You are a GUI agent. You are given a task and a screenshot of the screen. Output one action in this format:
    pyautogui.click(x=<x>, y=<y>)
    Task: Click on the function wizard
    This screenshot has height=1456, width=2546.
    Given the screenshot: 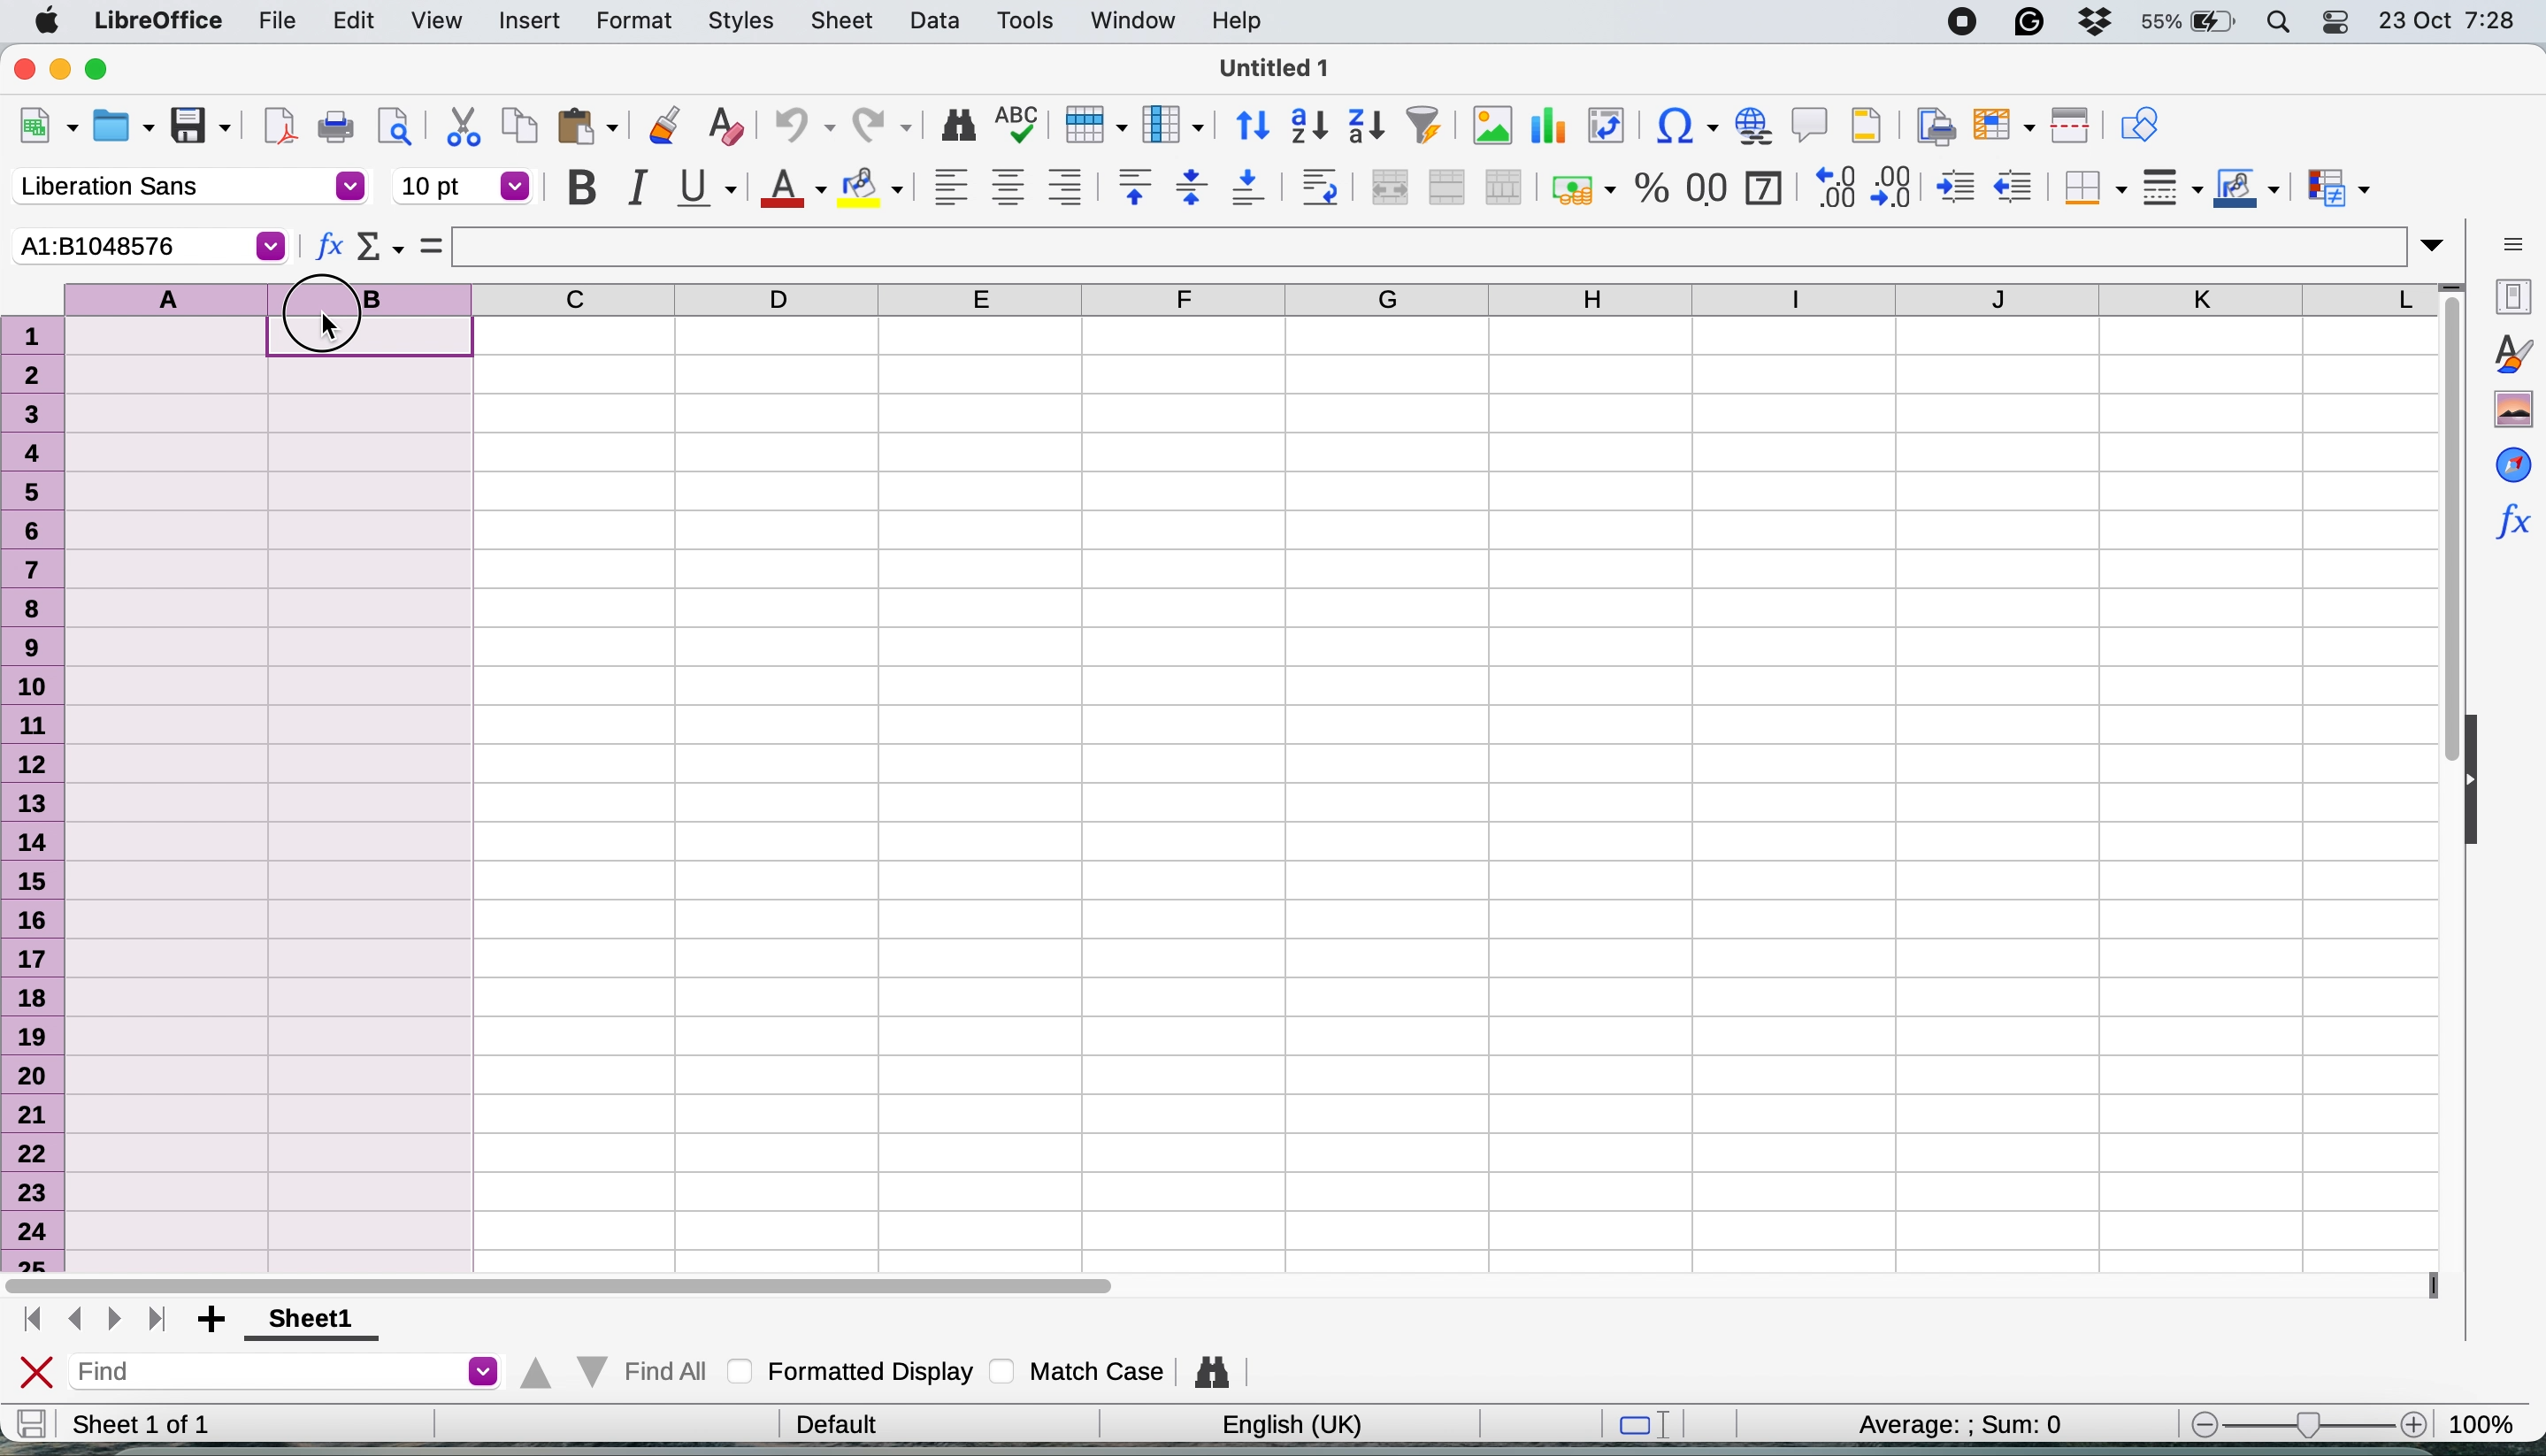 What is the action you would take?
    pyautogui.click(x=326, y=245)
    